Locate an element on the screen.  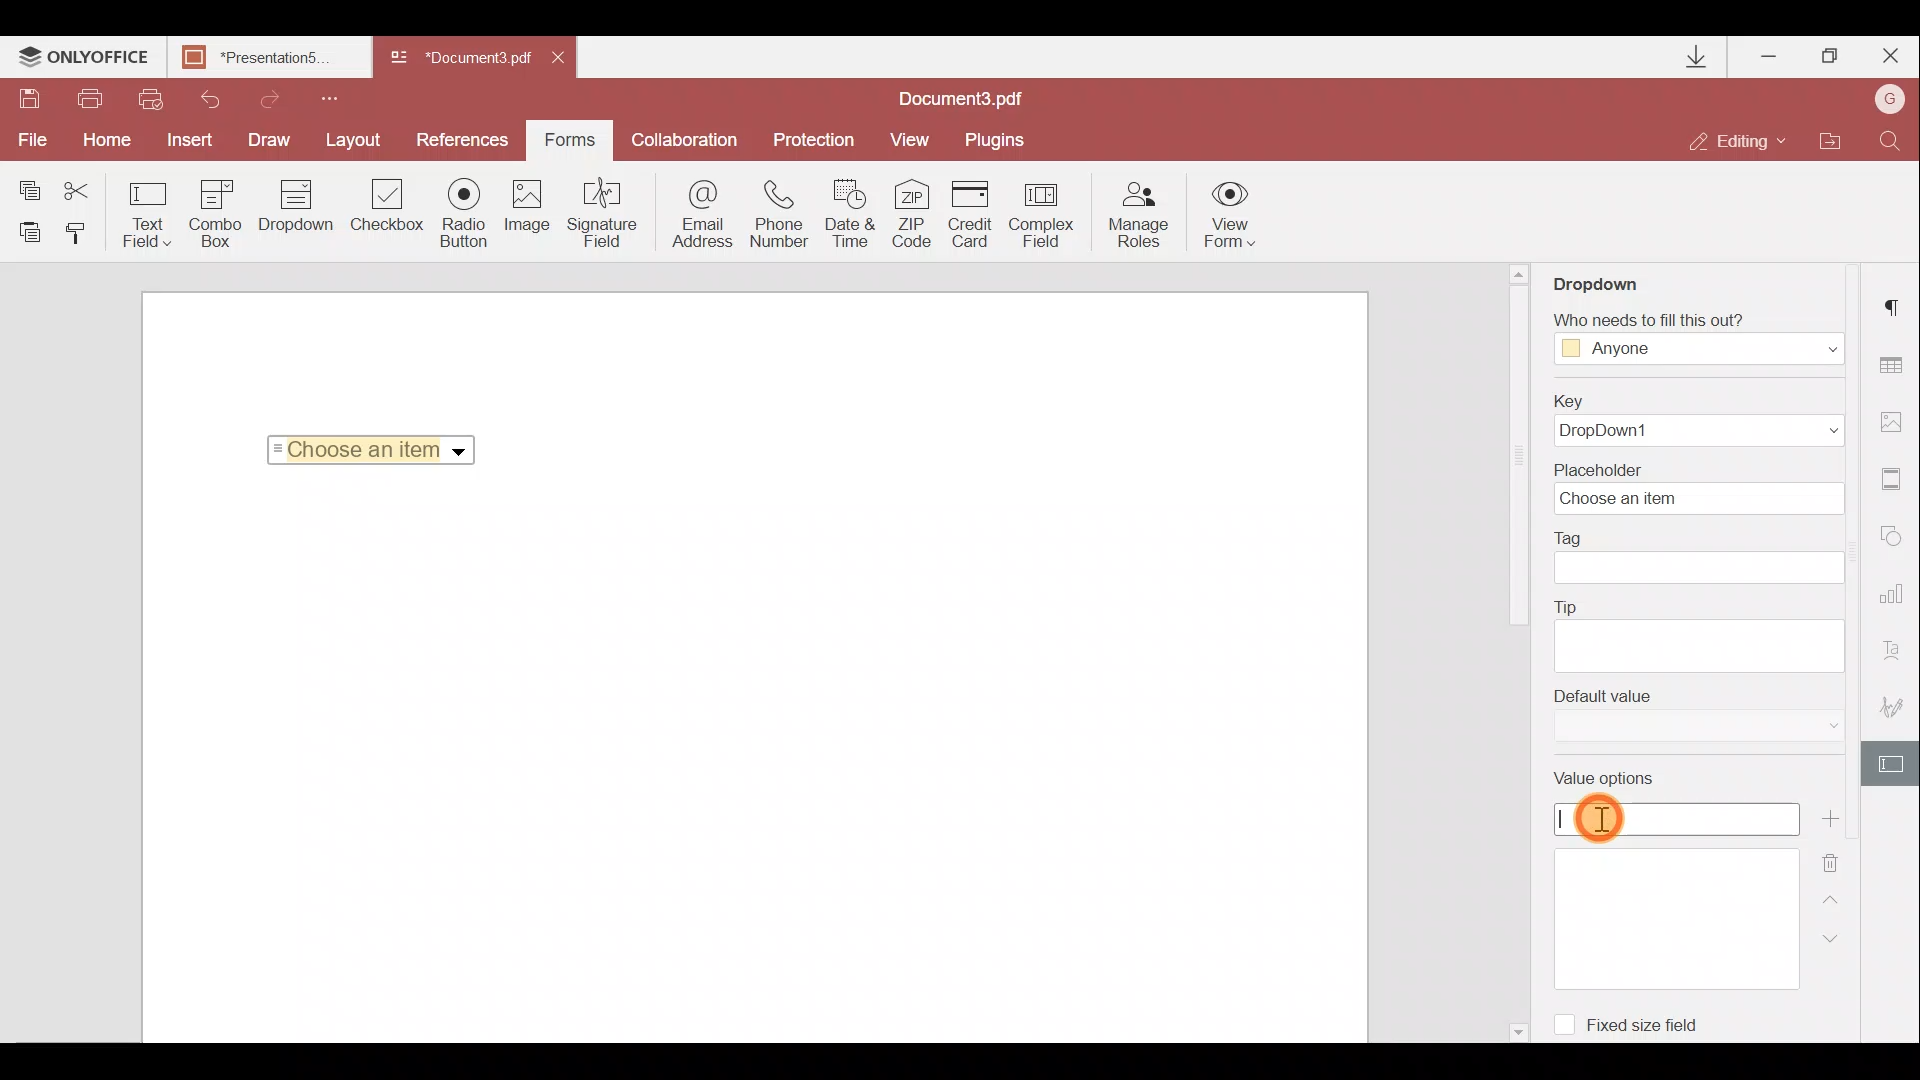
Complex field is located at coordinates (1044, 214).